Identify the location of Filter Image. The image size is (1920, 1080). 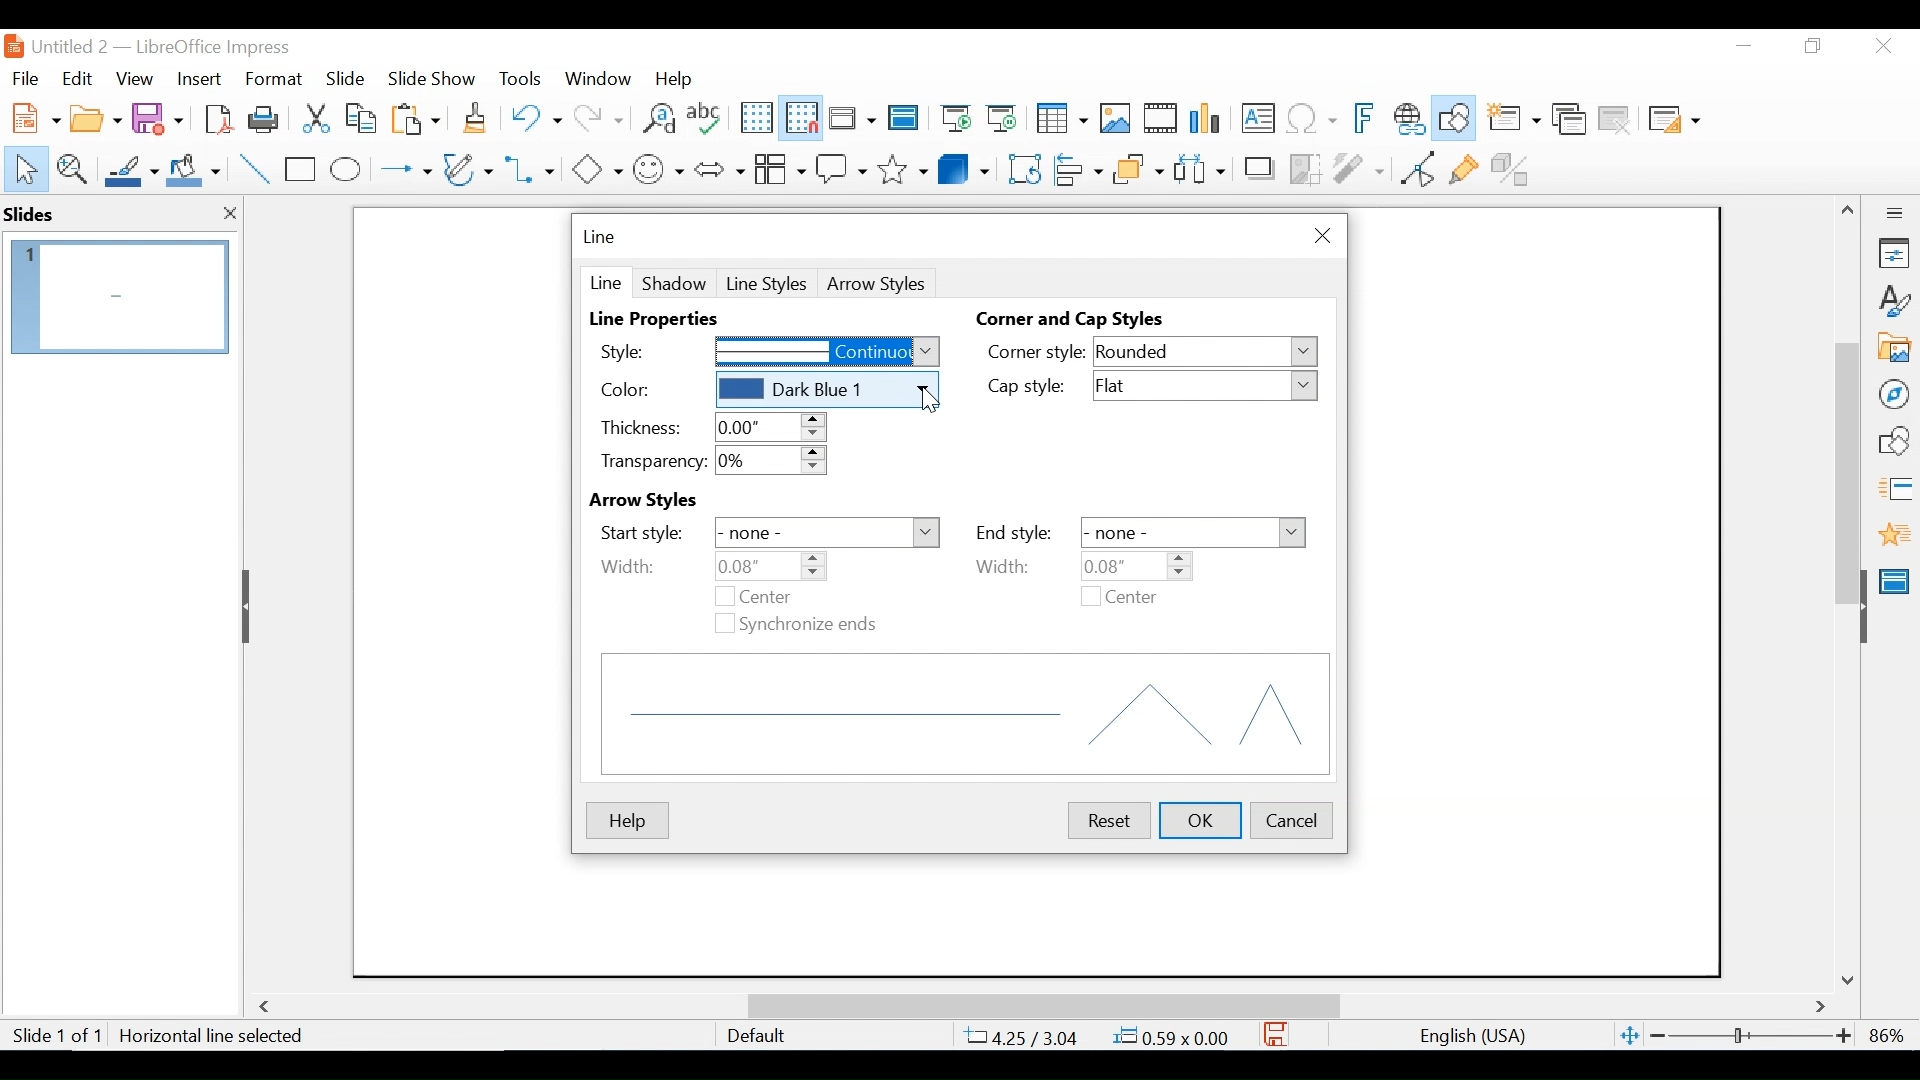
(1358, 167).